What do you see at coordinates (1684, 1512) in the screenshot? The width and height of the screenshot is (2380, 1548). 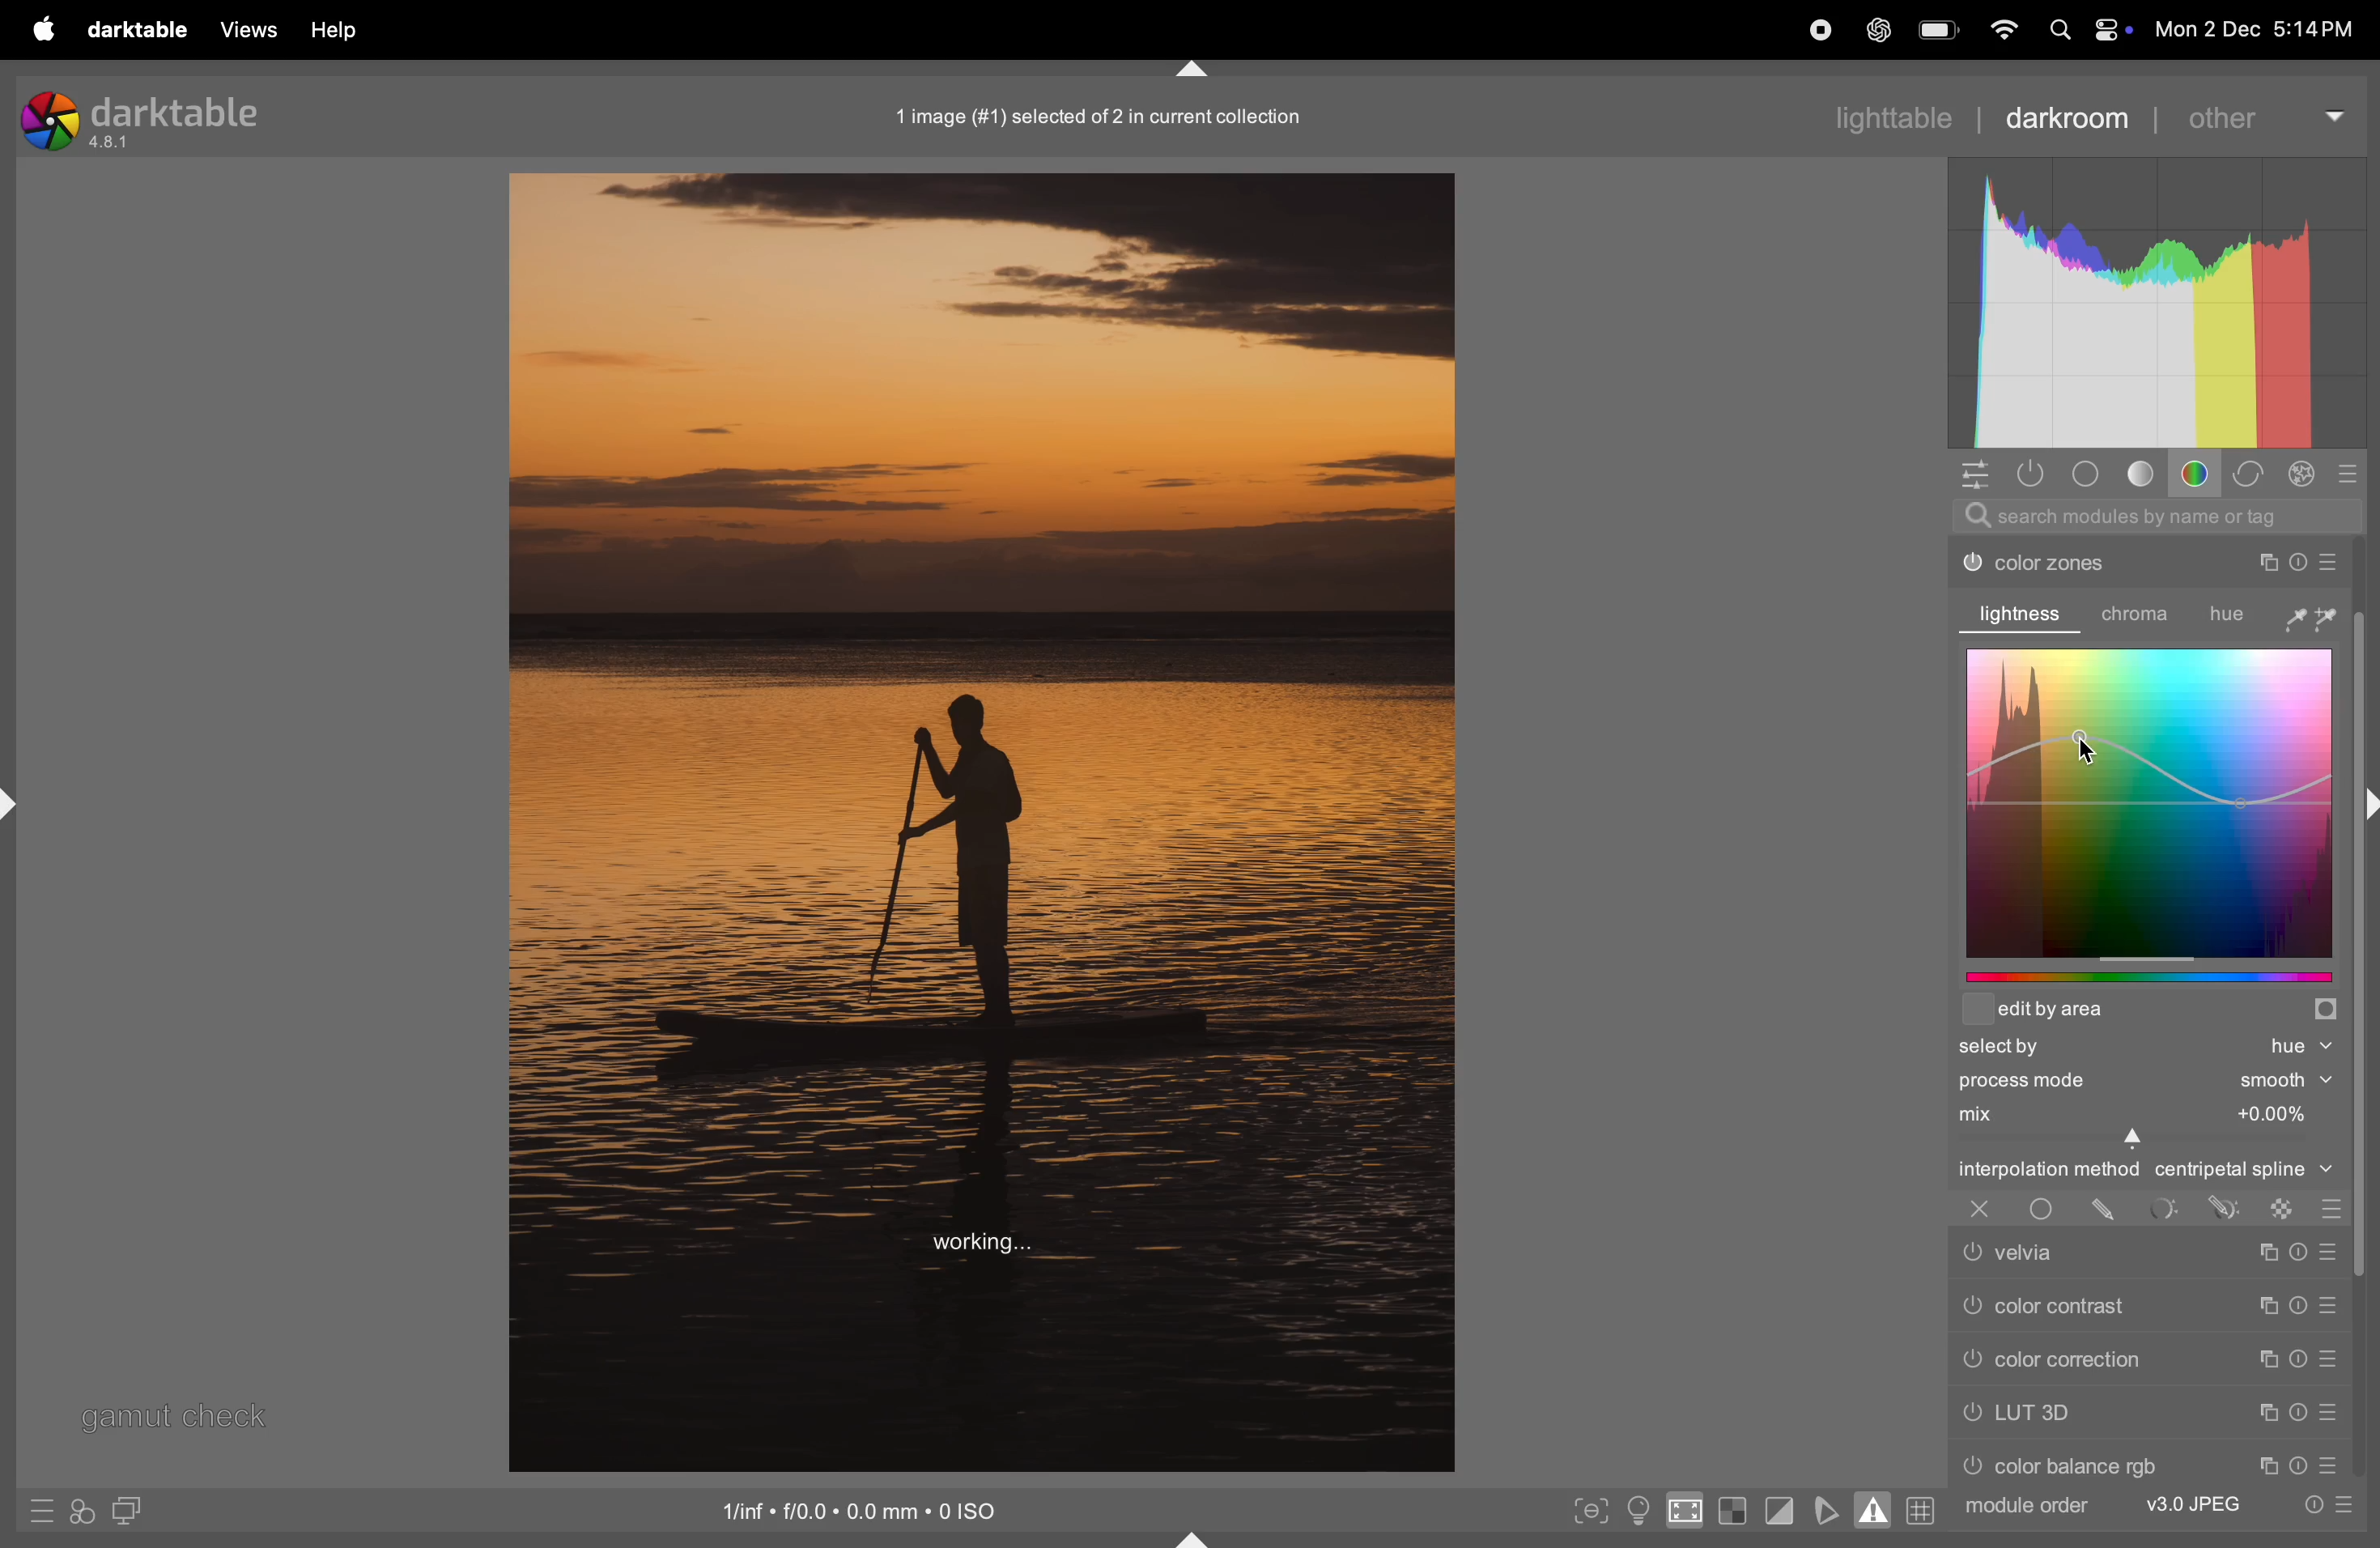 I see `toggle high quality indication` at bounding box center [1684, 1512].